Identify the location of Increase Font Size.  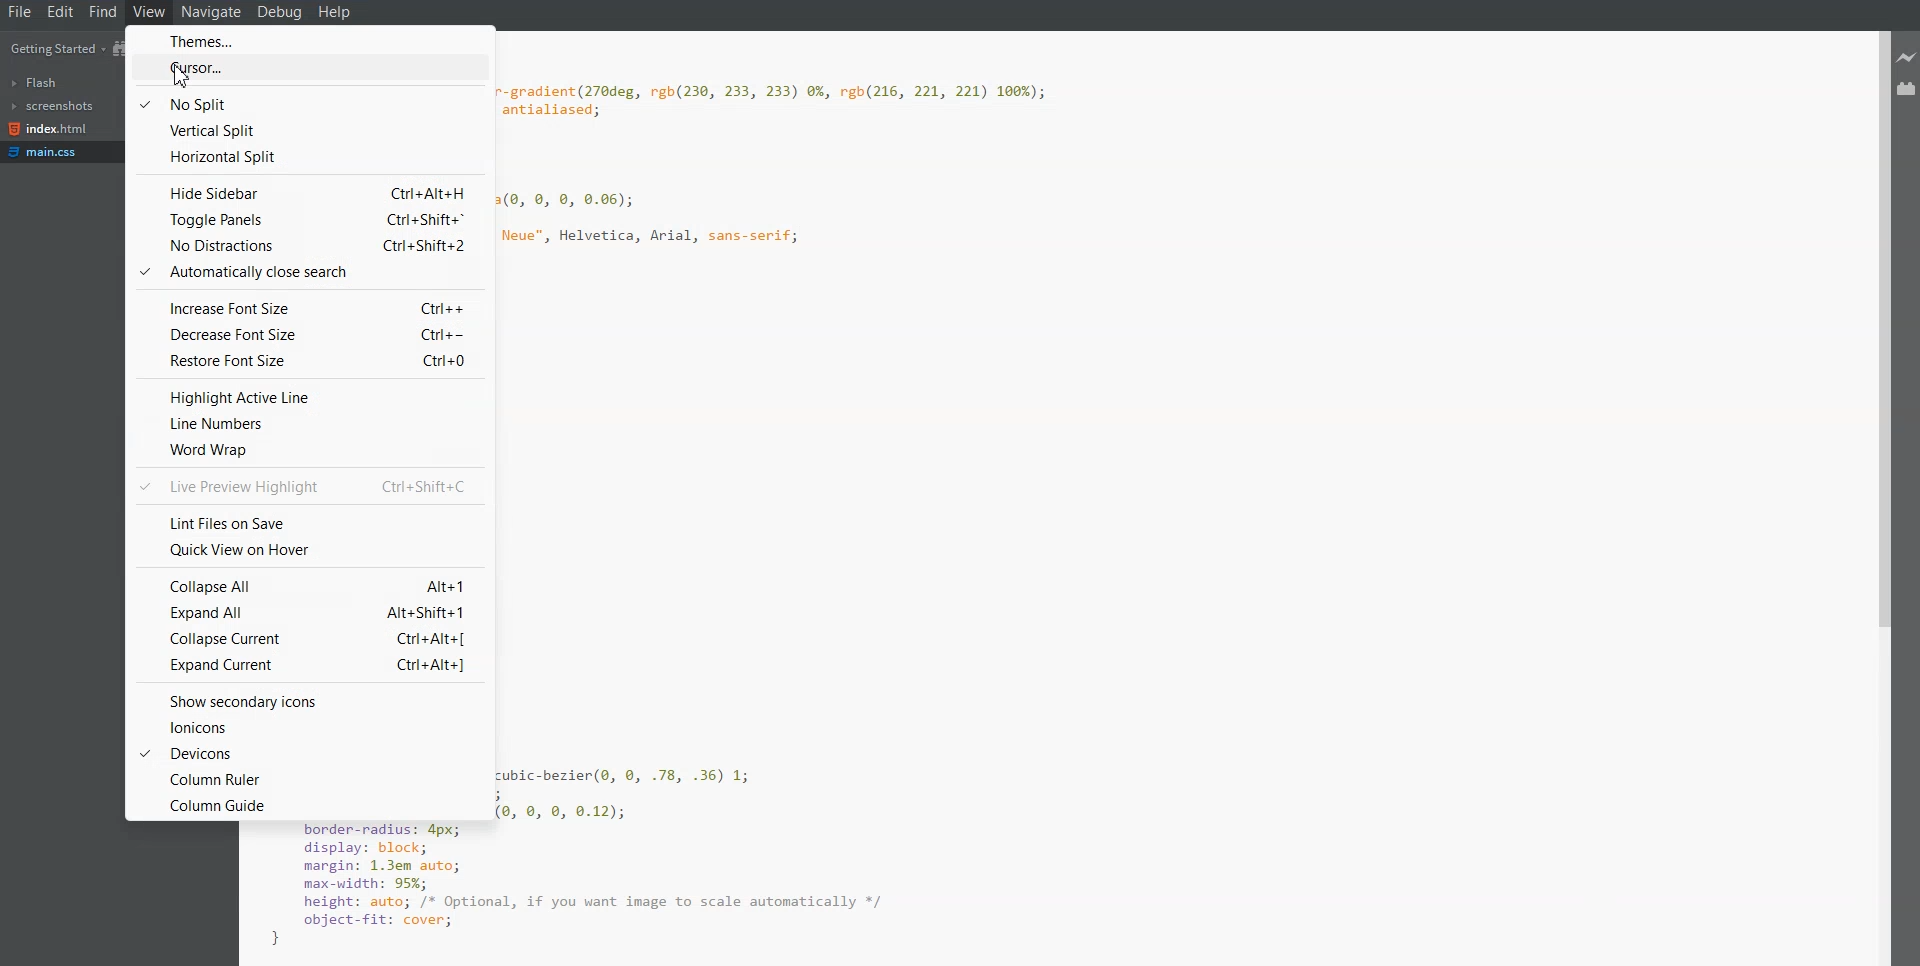
(306, 307).